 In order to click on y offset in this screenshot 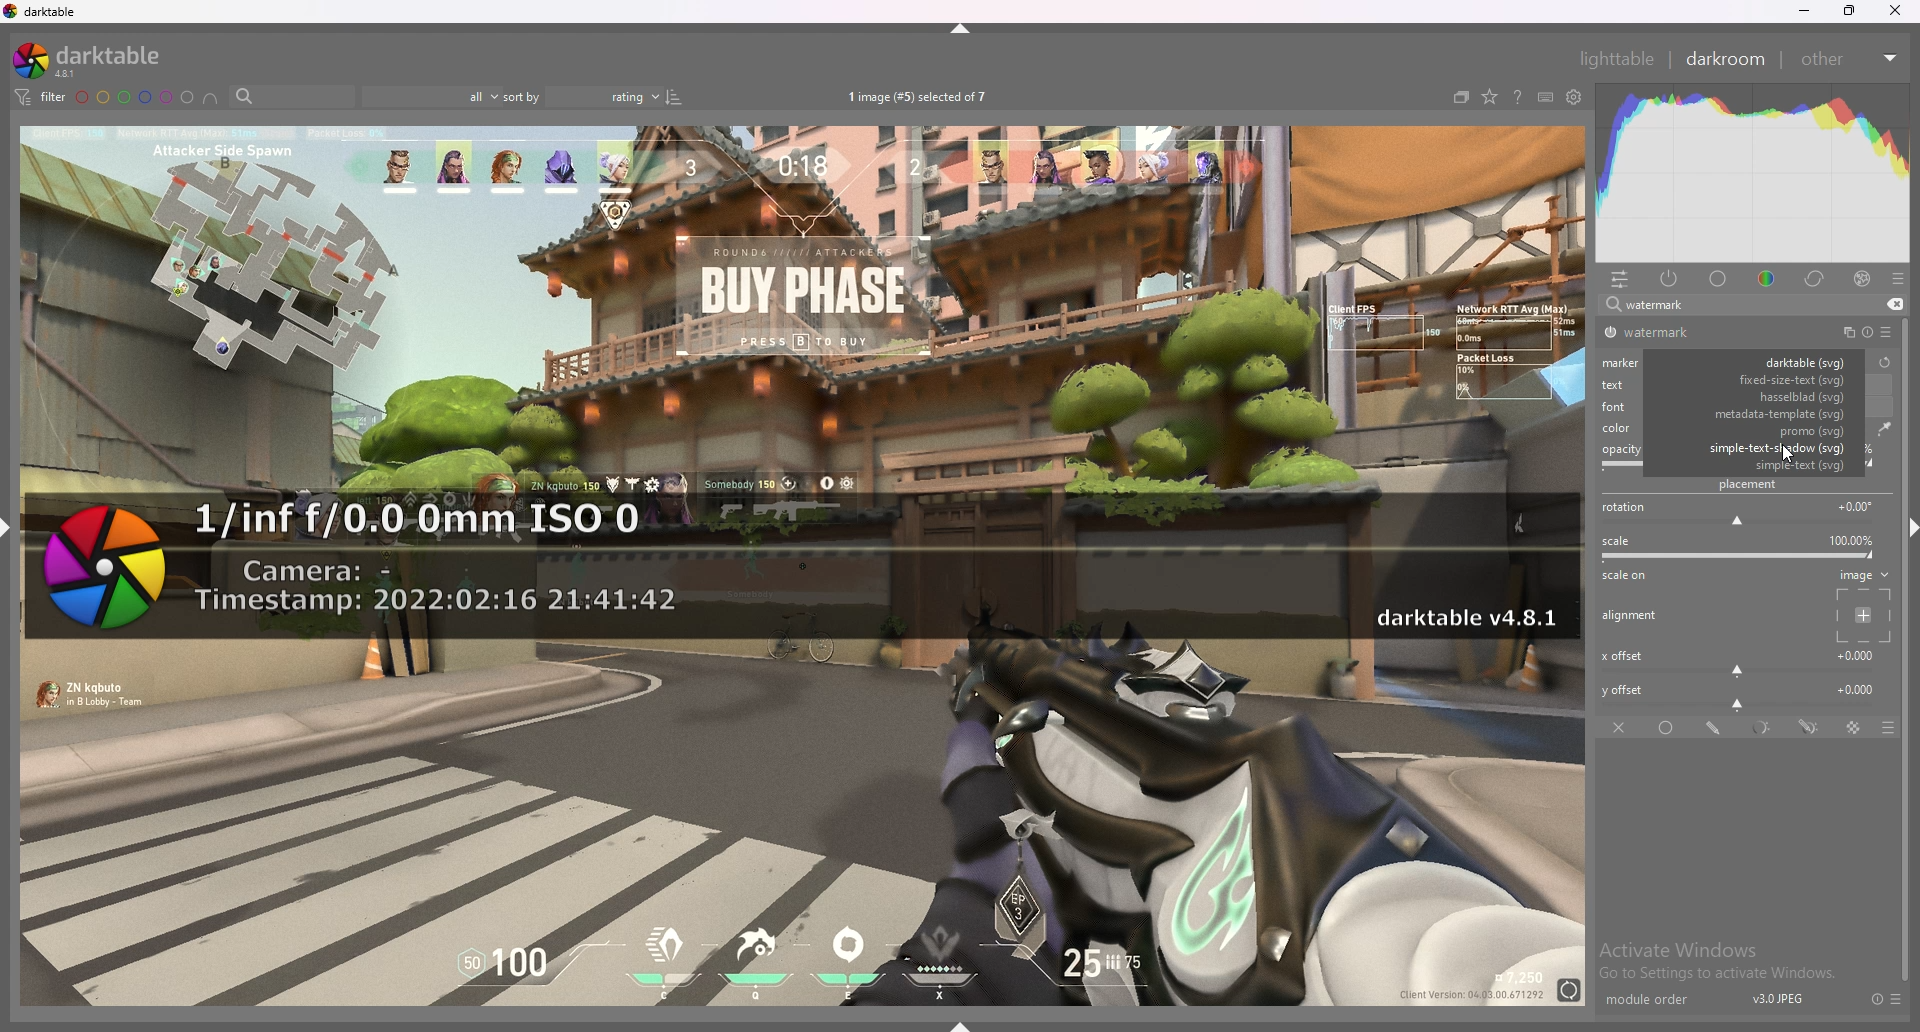, I will do `click(1741, 694)`.